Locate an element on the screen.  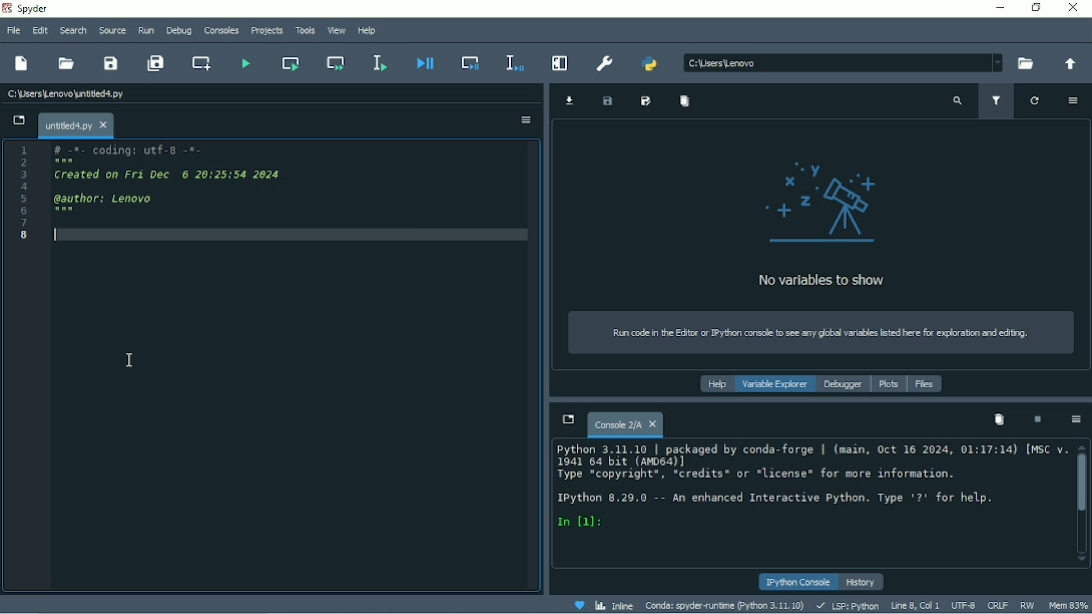
Debug cell is located at coordinates (470, 62).